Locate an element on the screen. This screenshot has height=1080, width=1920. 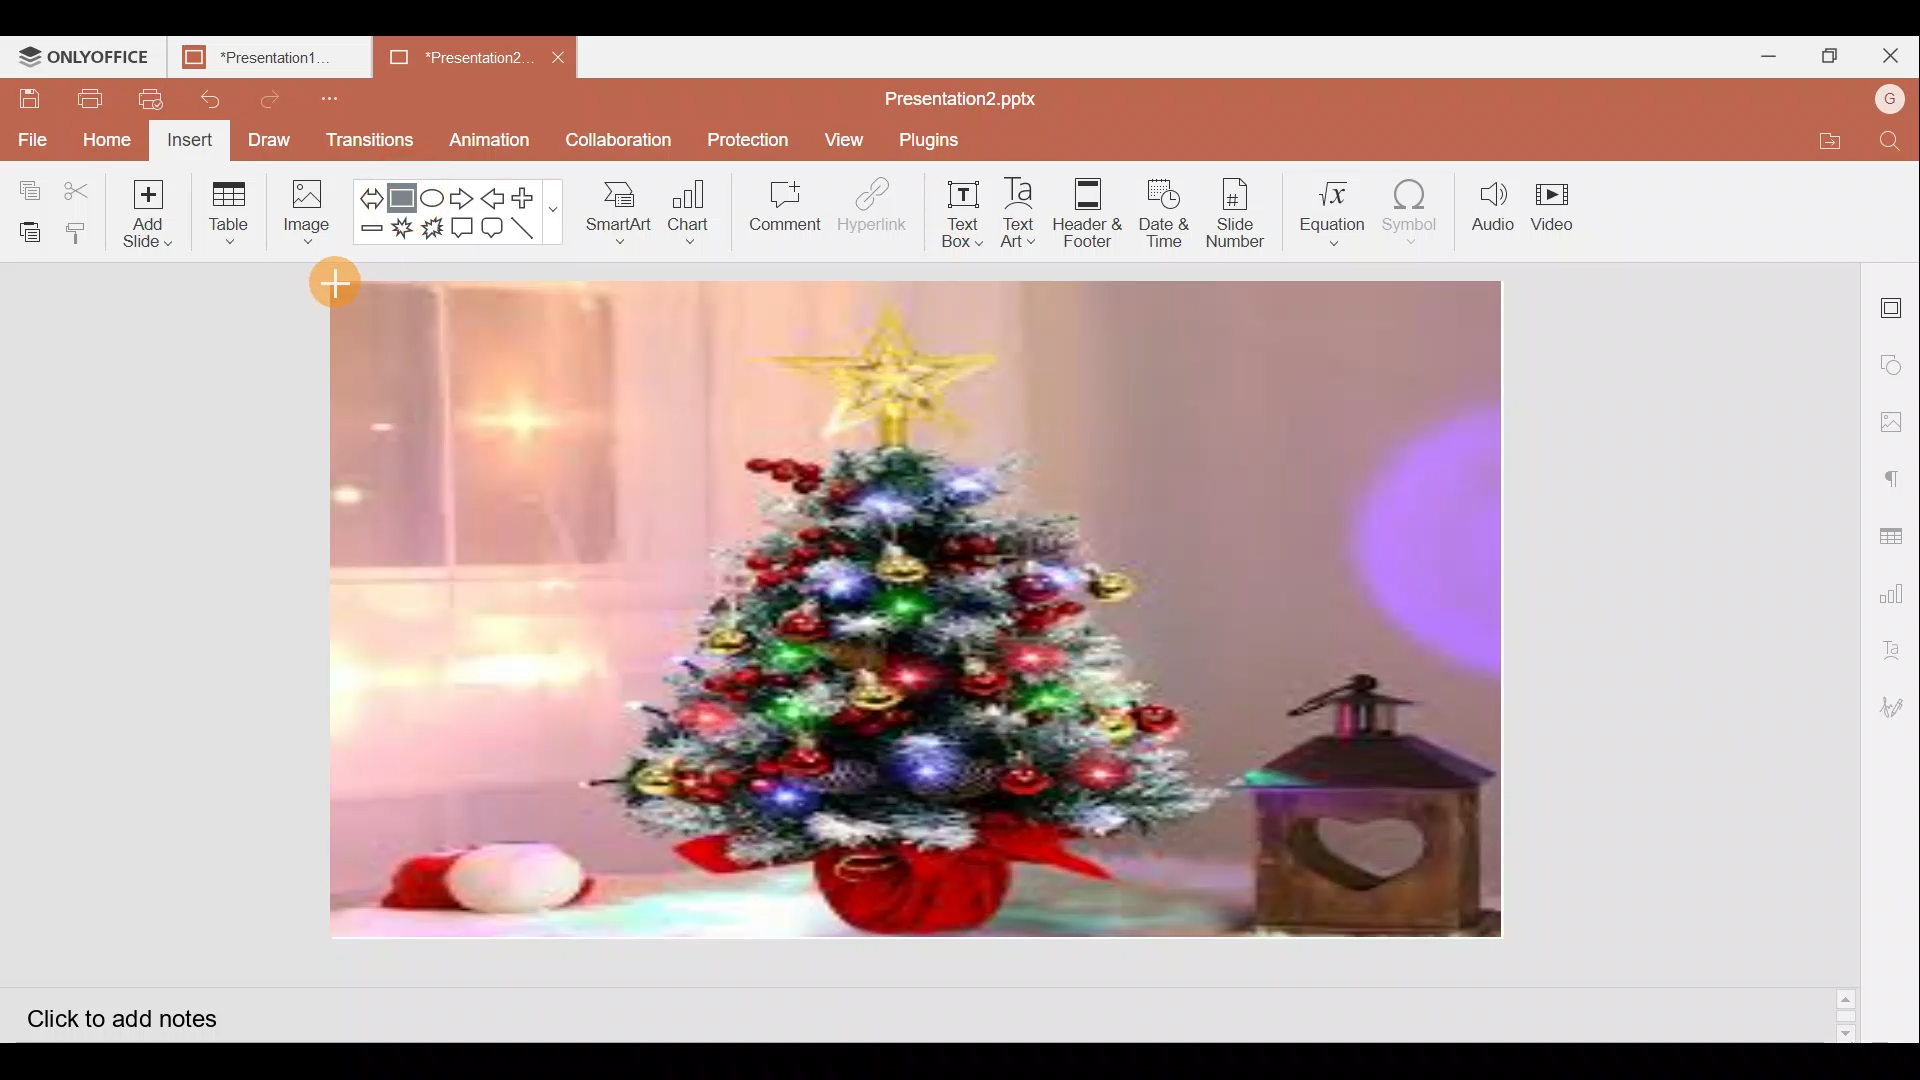
Rectangular callout is located at coordinates (464, 228).